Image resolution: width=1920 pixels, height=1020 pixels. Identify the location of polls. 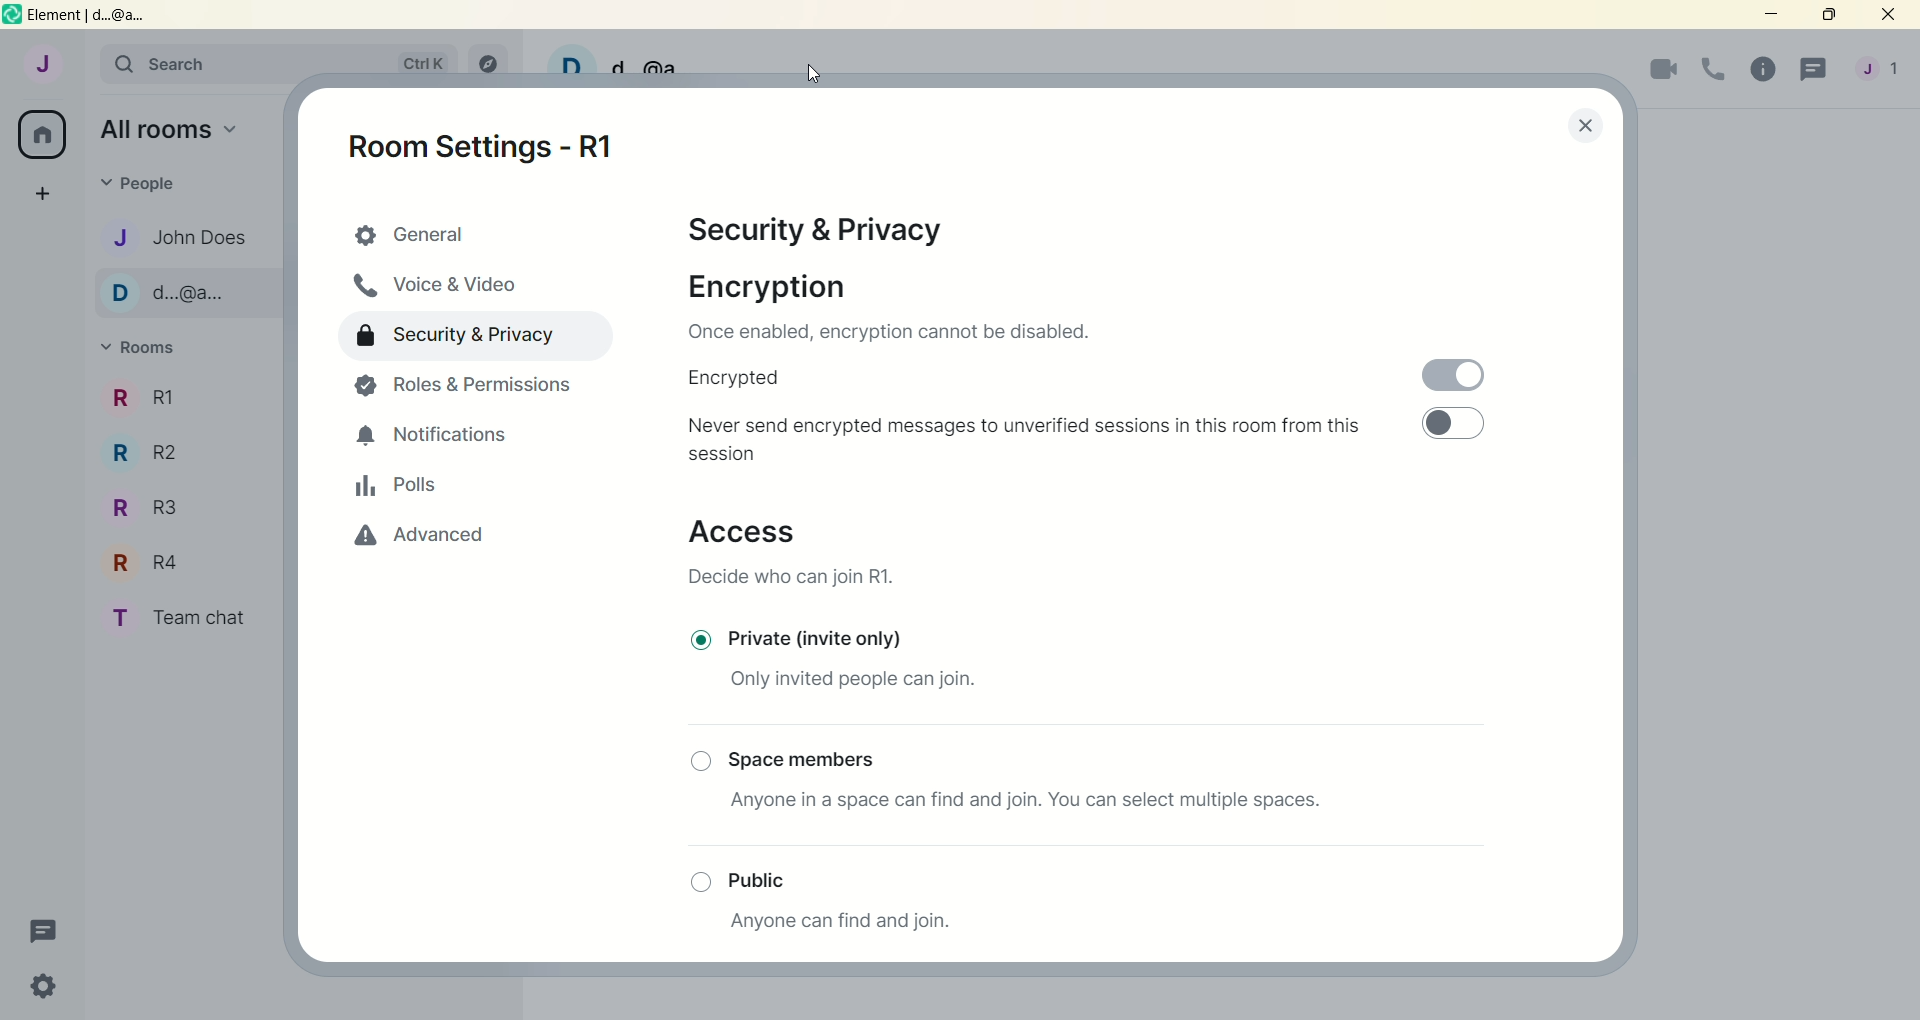
(397, 490).